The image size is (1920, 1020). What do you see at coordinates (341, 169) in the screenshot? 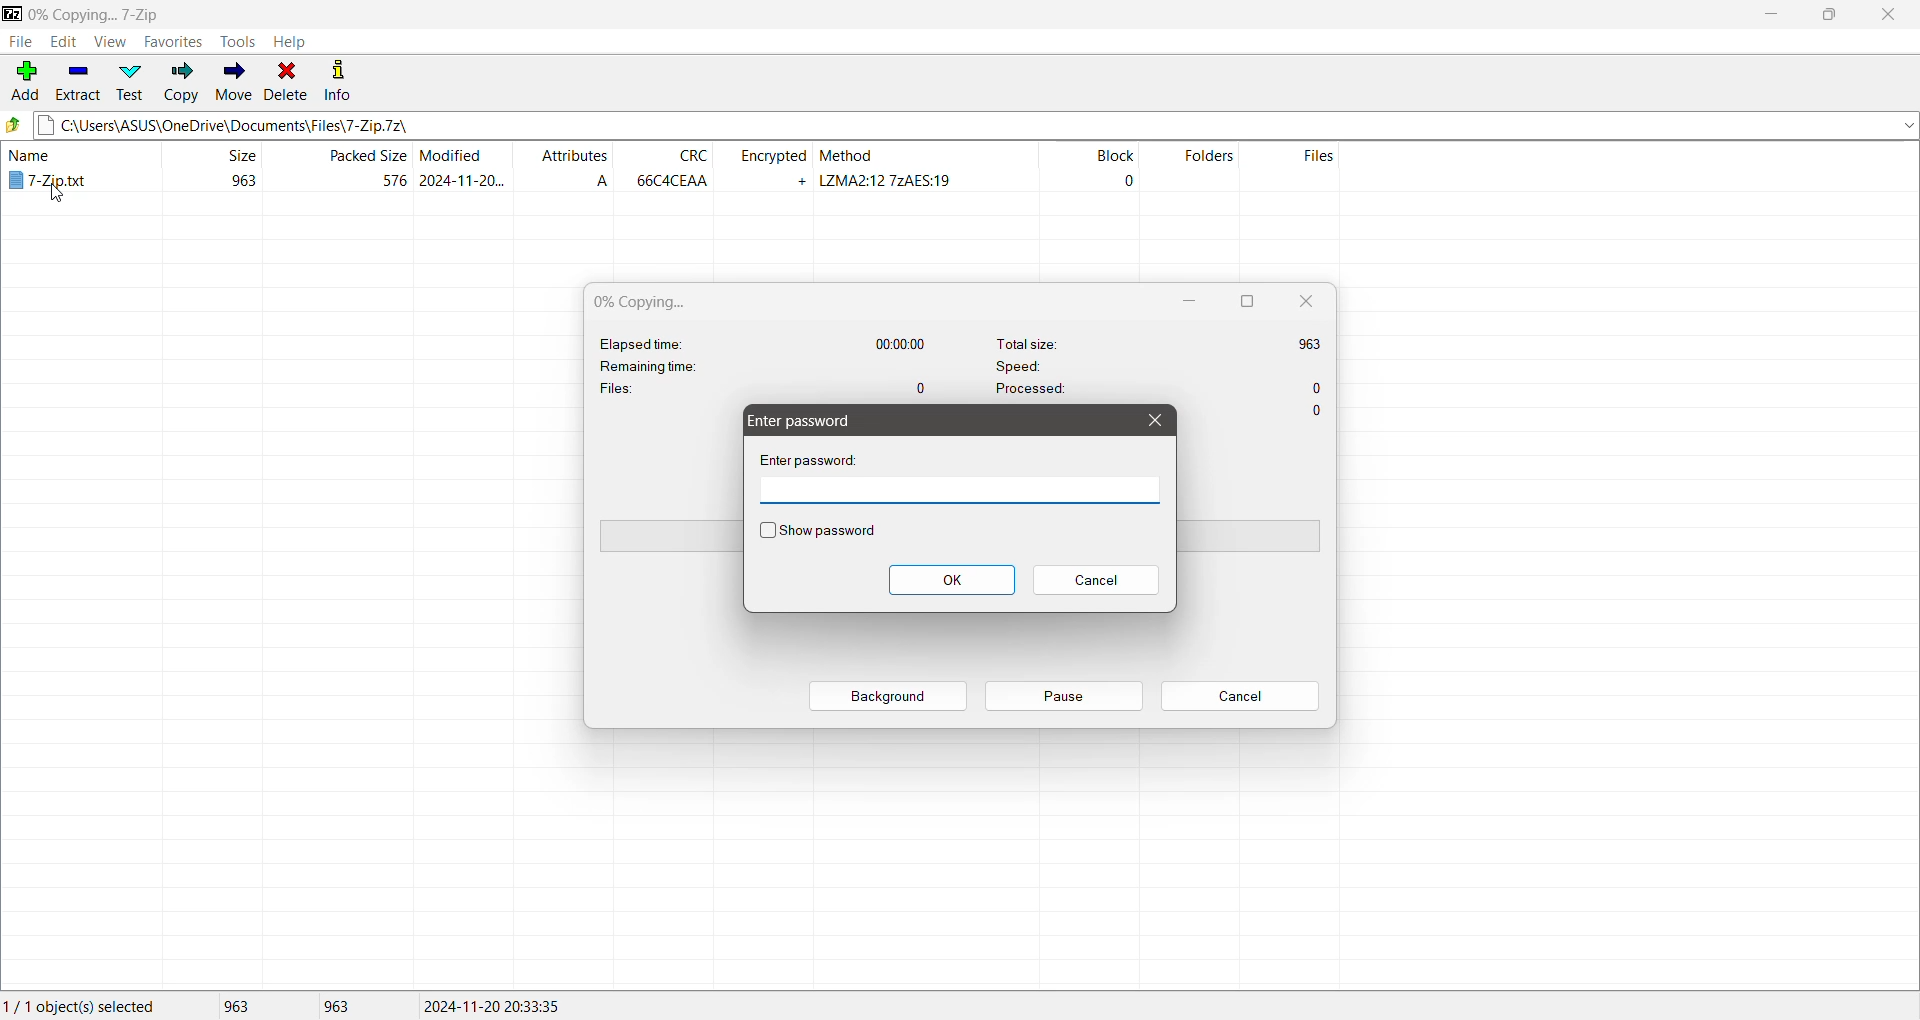
I see `Packed Size` at bounding box center [341, 169].